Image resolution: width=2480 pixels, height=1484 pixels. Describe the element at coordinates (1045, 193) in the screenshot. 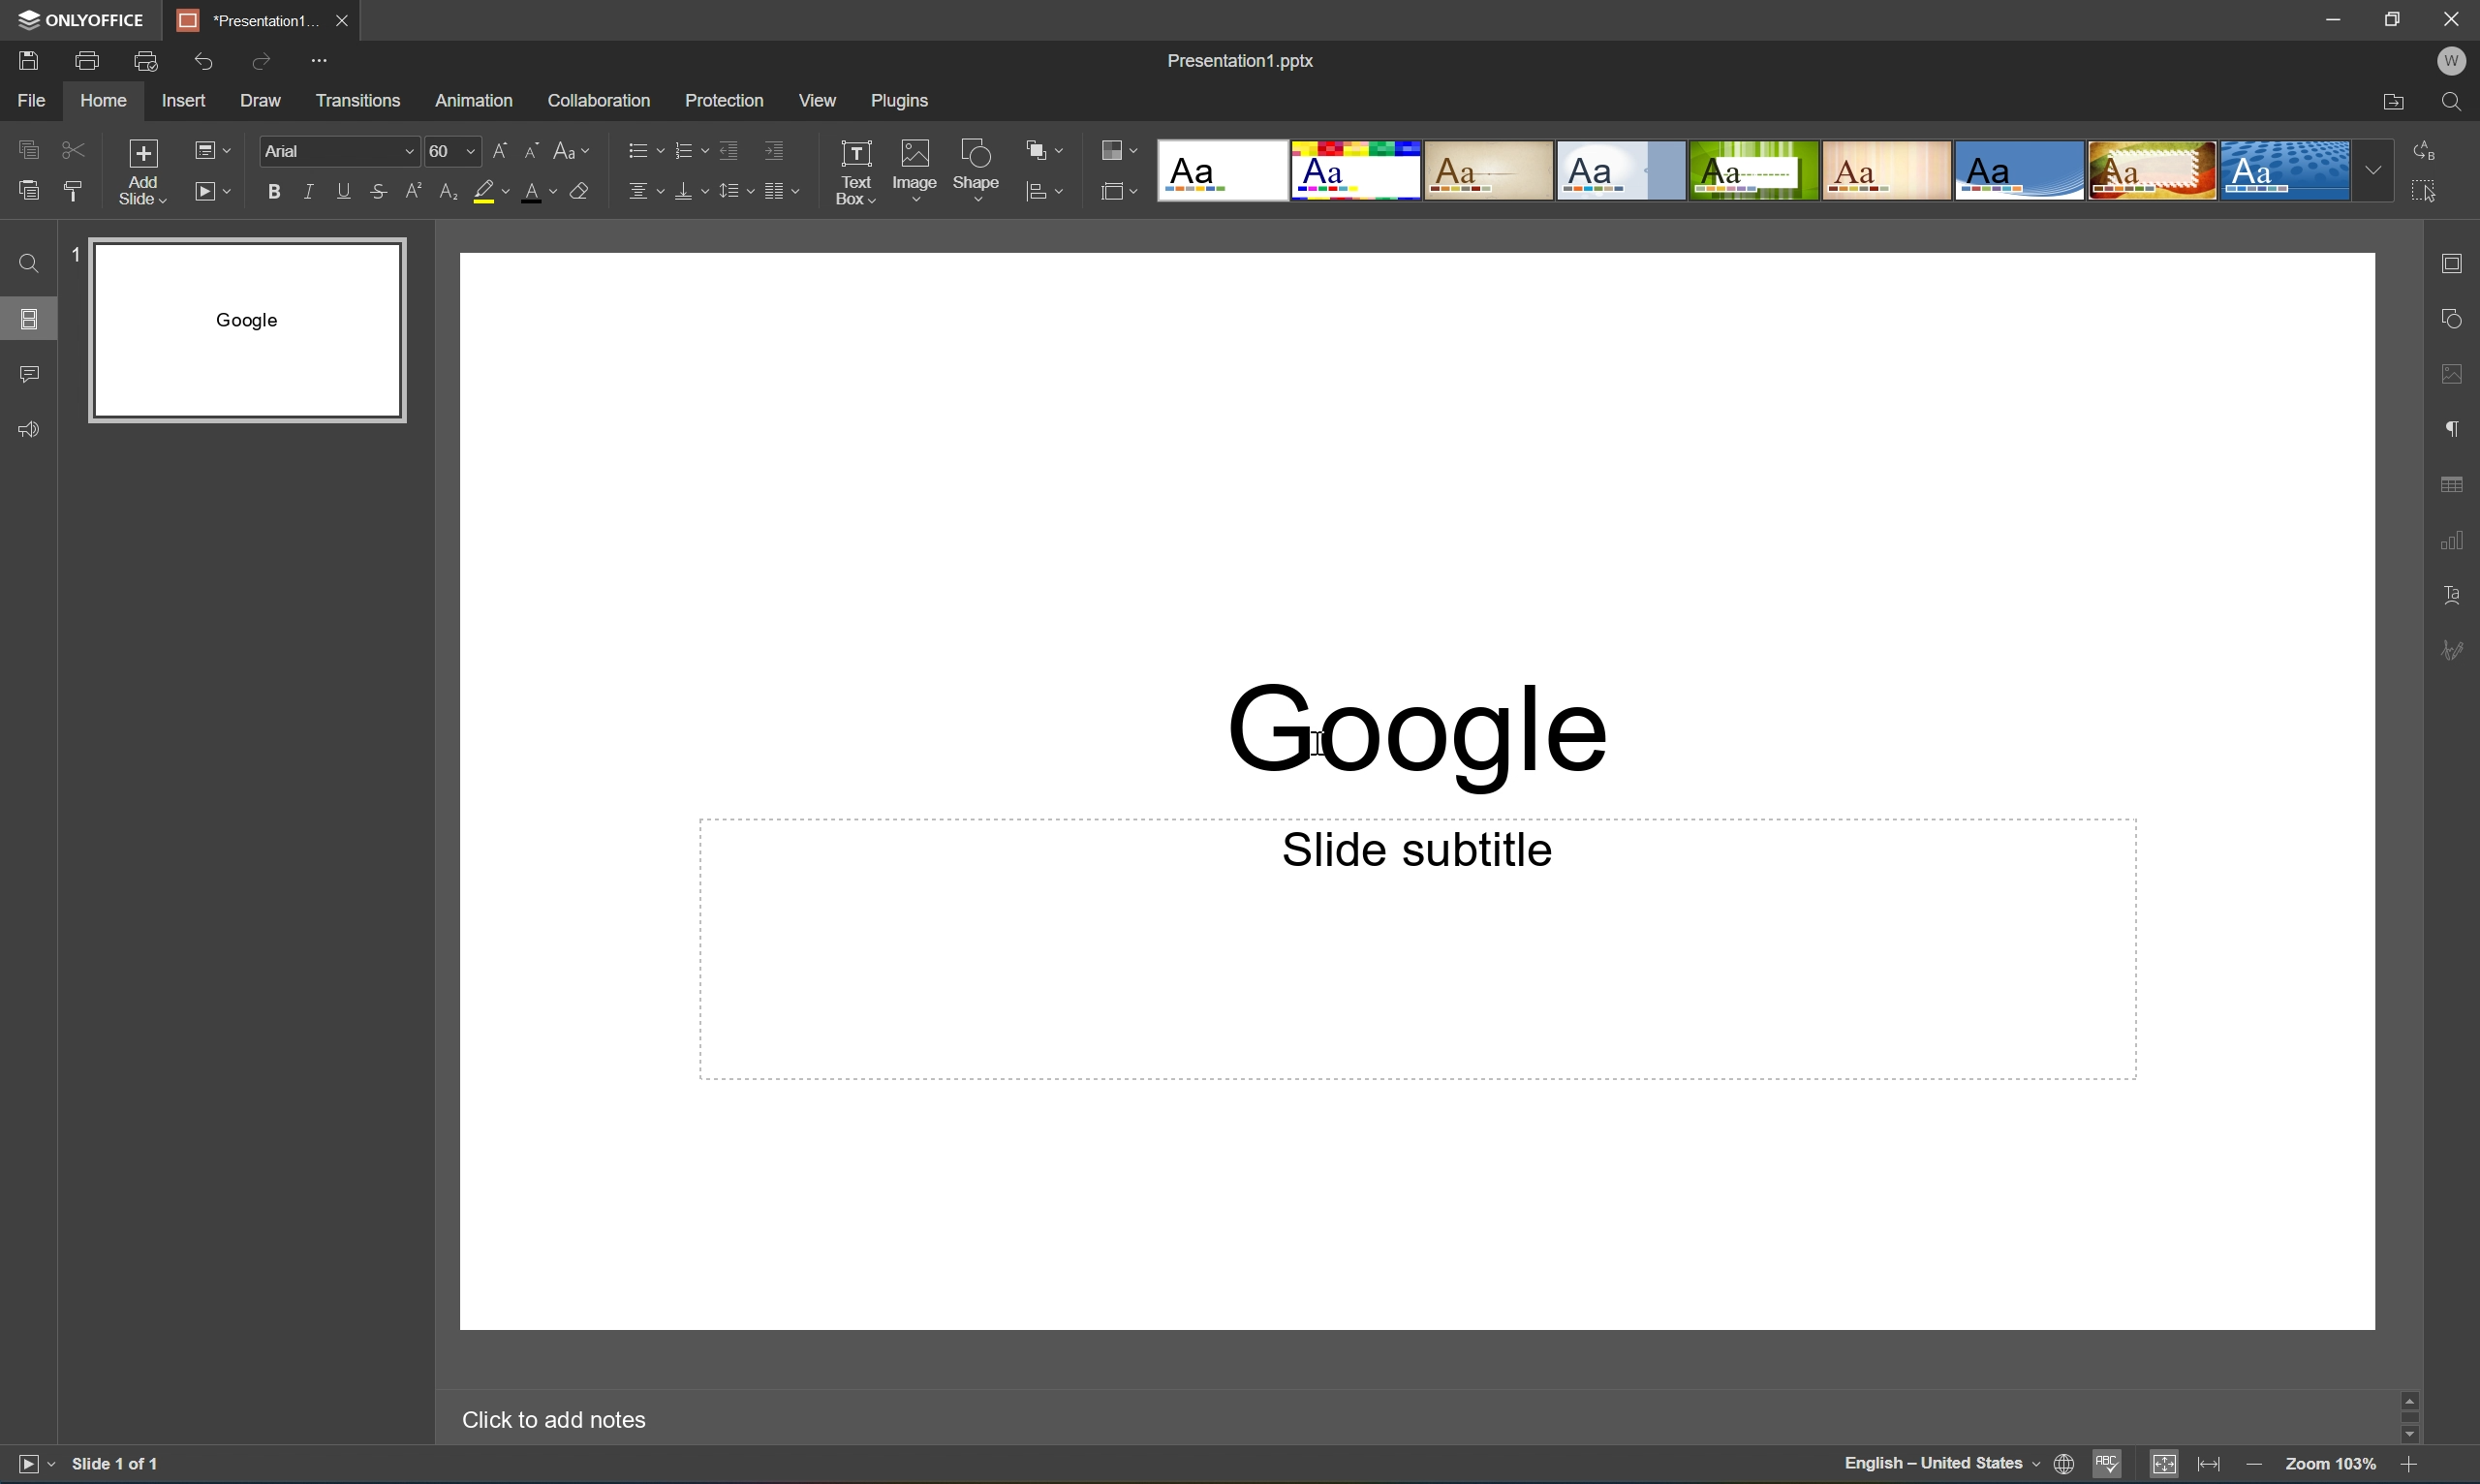

I see `Align shape` at that location.